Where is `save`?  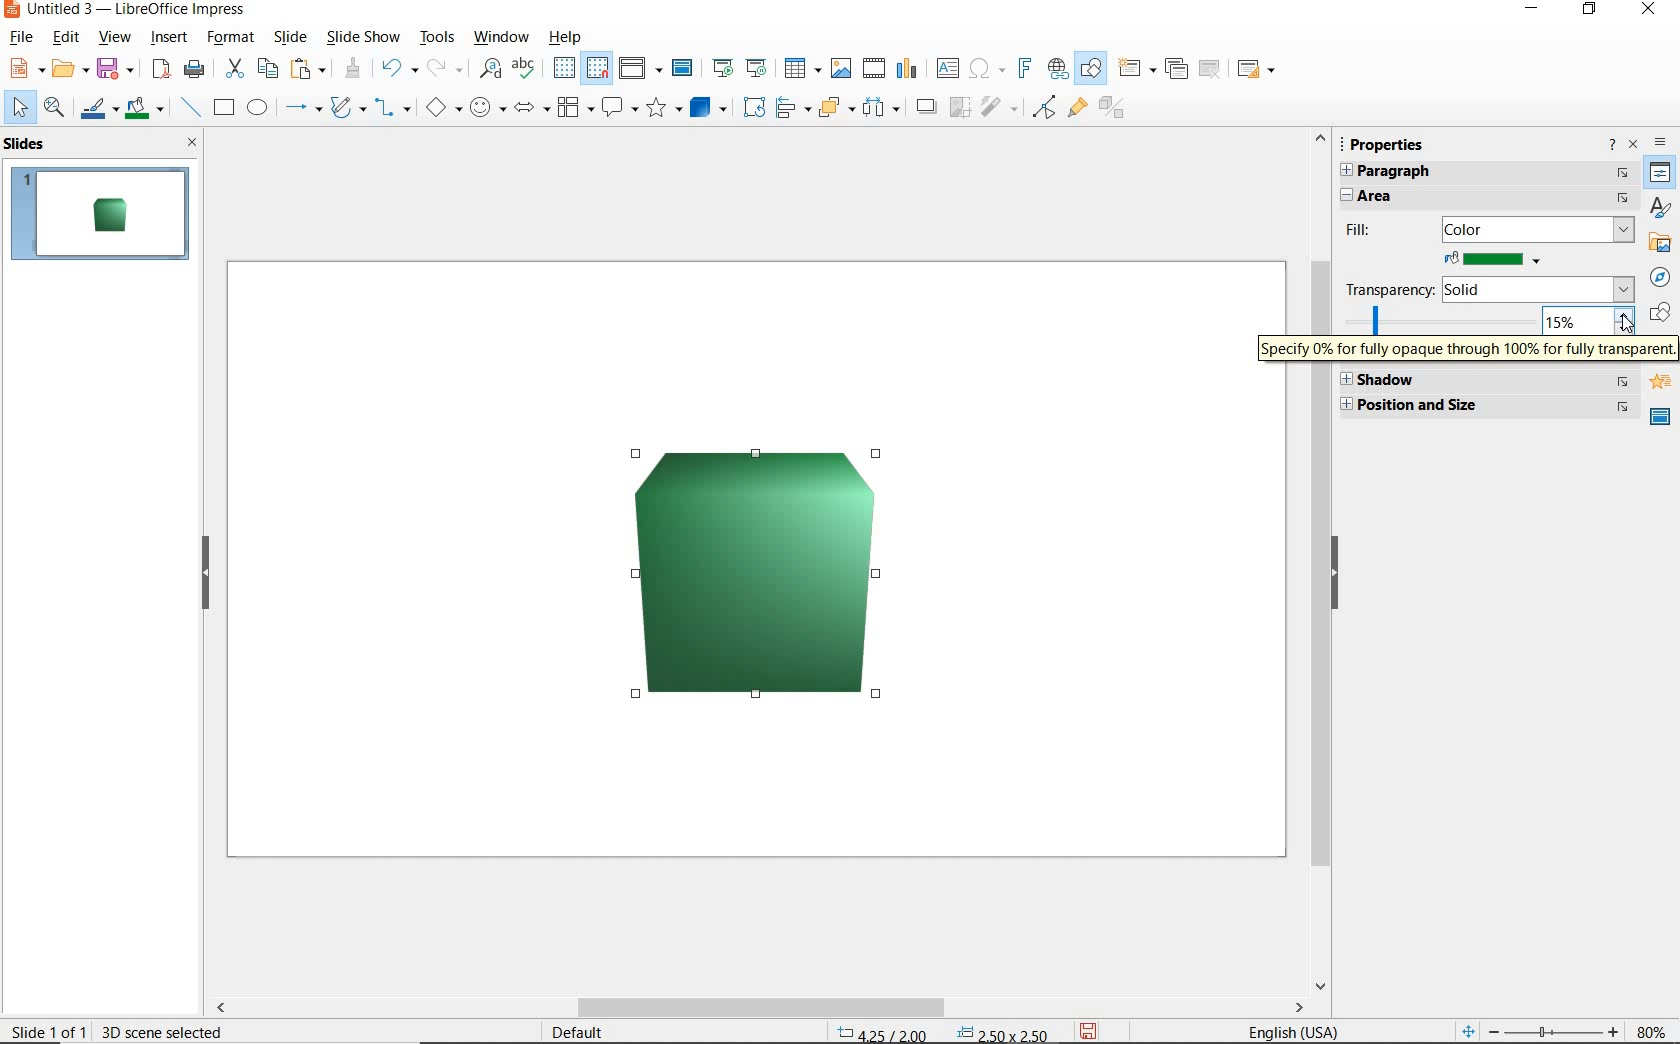 save is located at coordinates (114, 71).